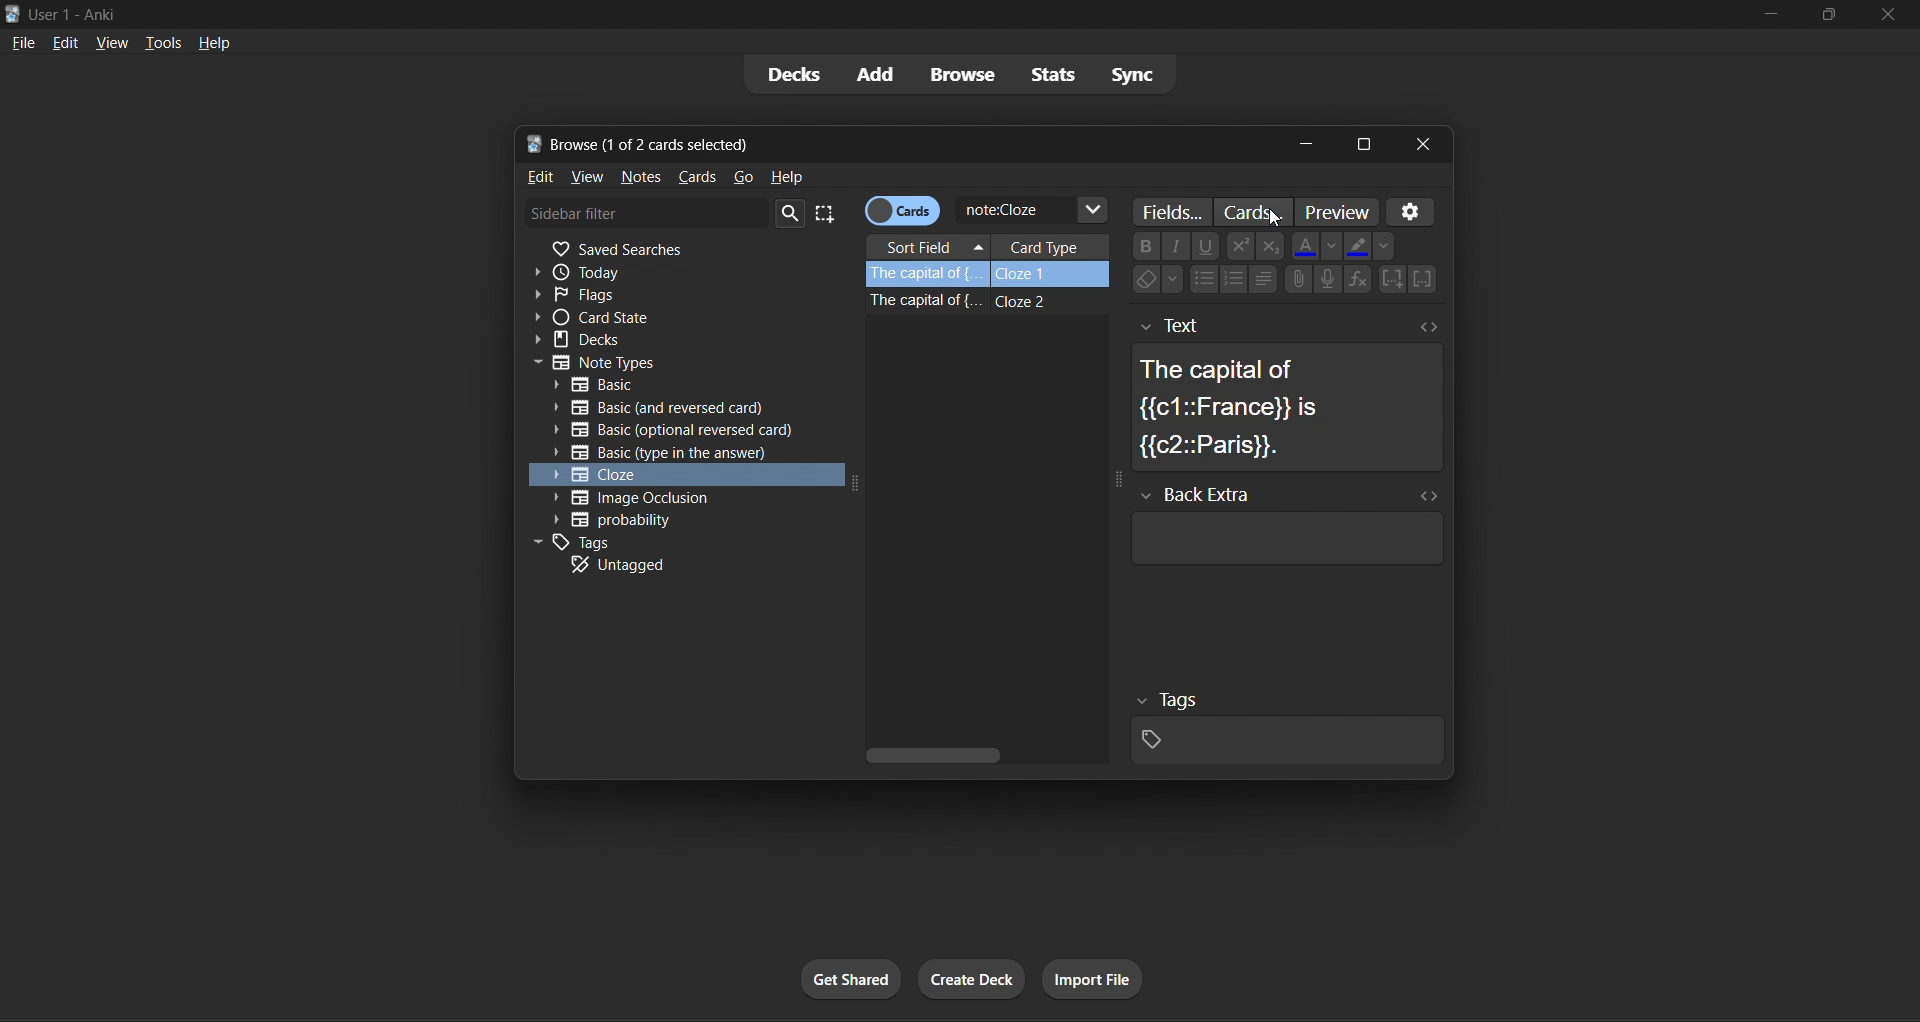  I want to click on file, so click(23, 42).